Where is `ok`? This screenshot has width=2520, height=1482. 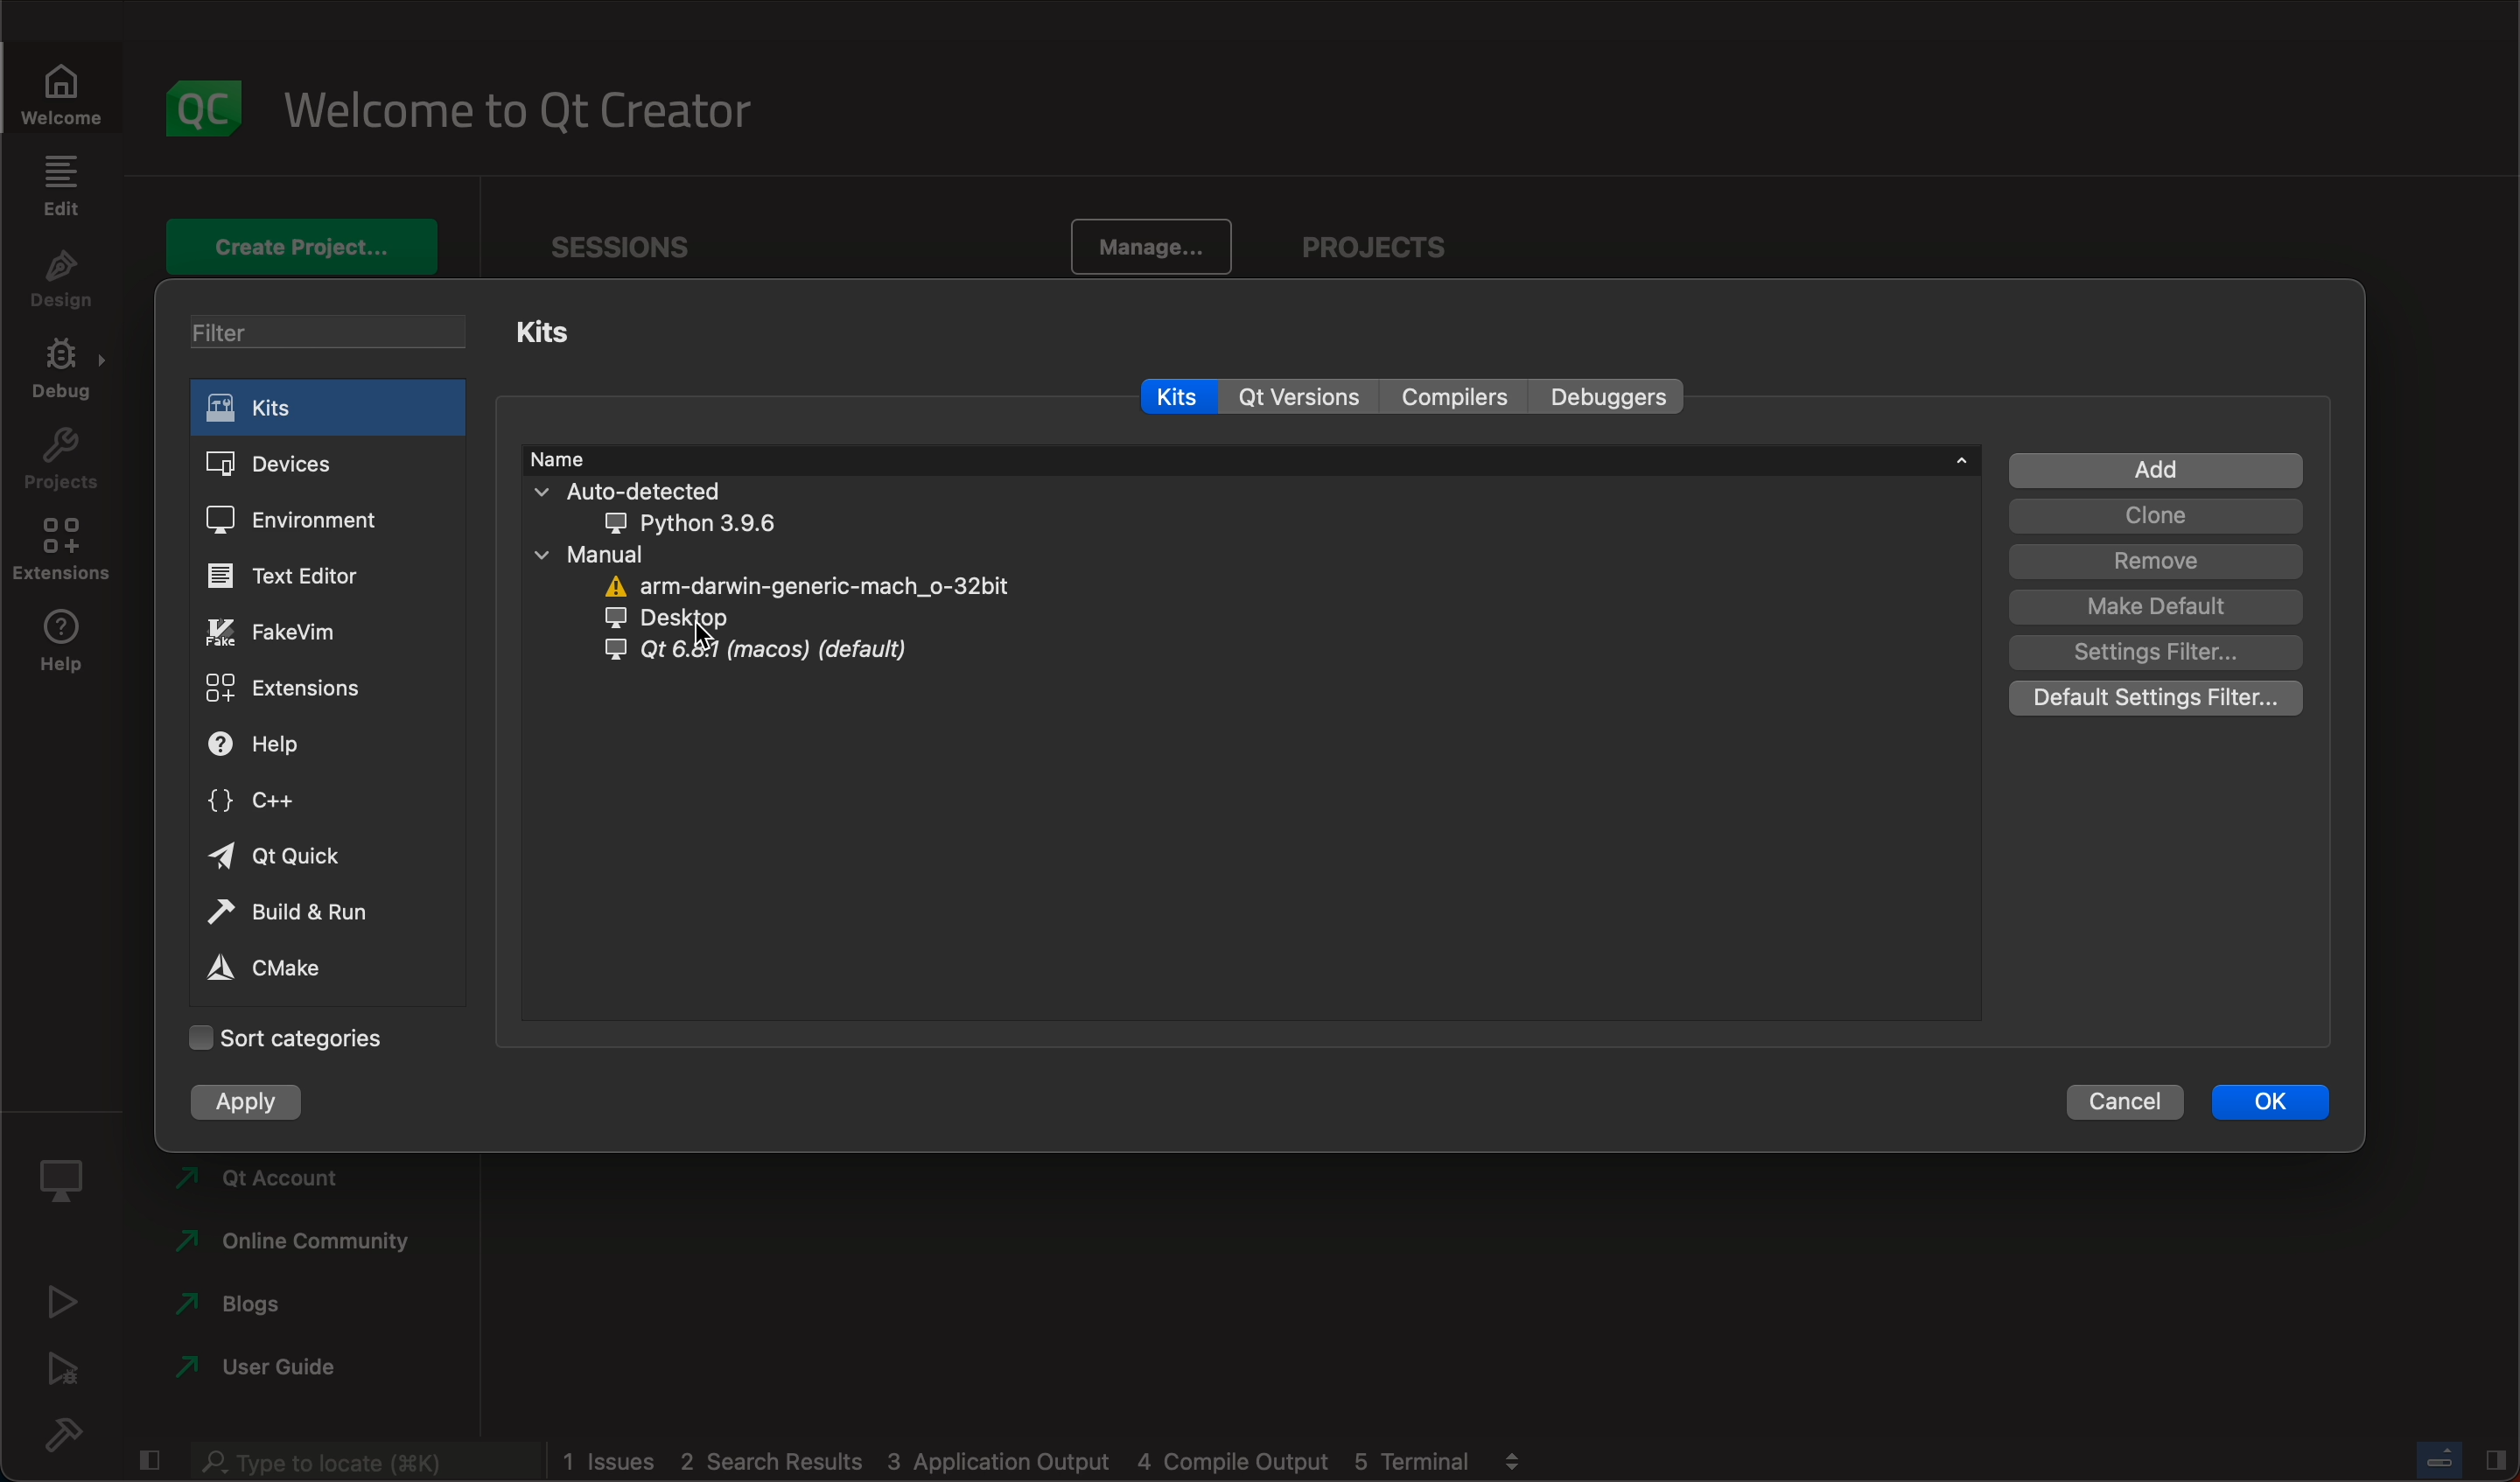
ok is located at coordinates (2284, 1102).